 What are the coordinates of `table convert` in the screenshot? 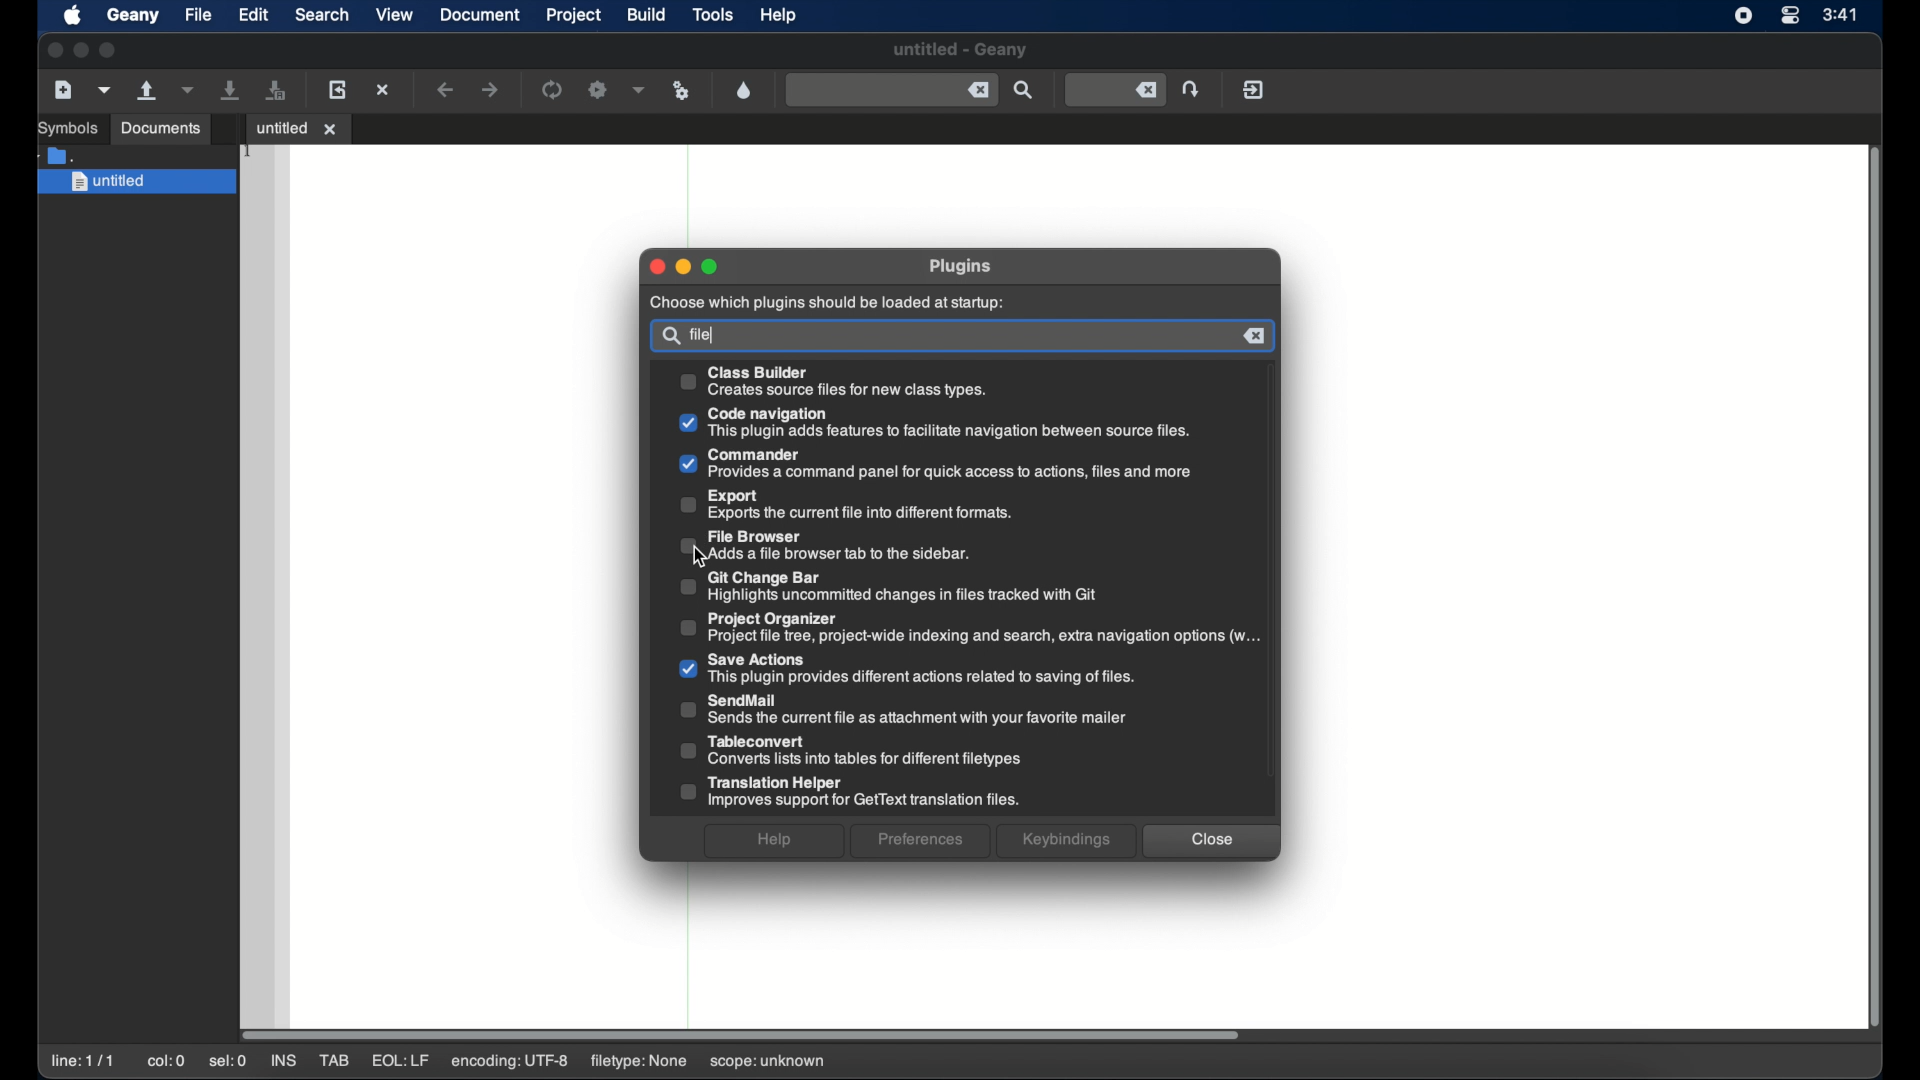 It's located at (850, 751).